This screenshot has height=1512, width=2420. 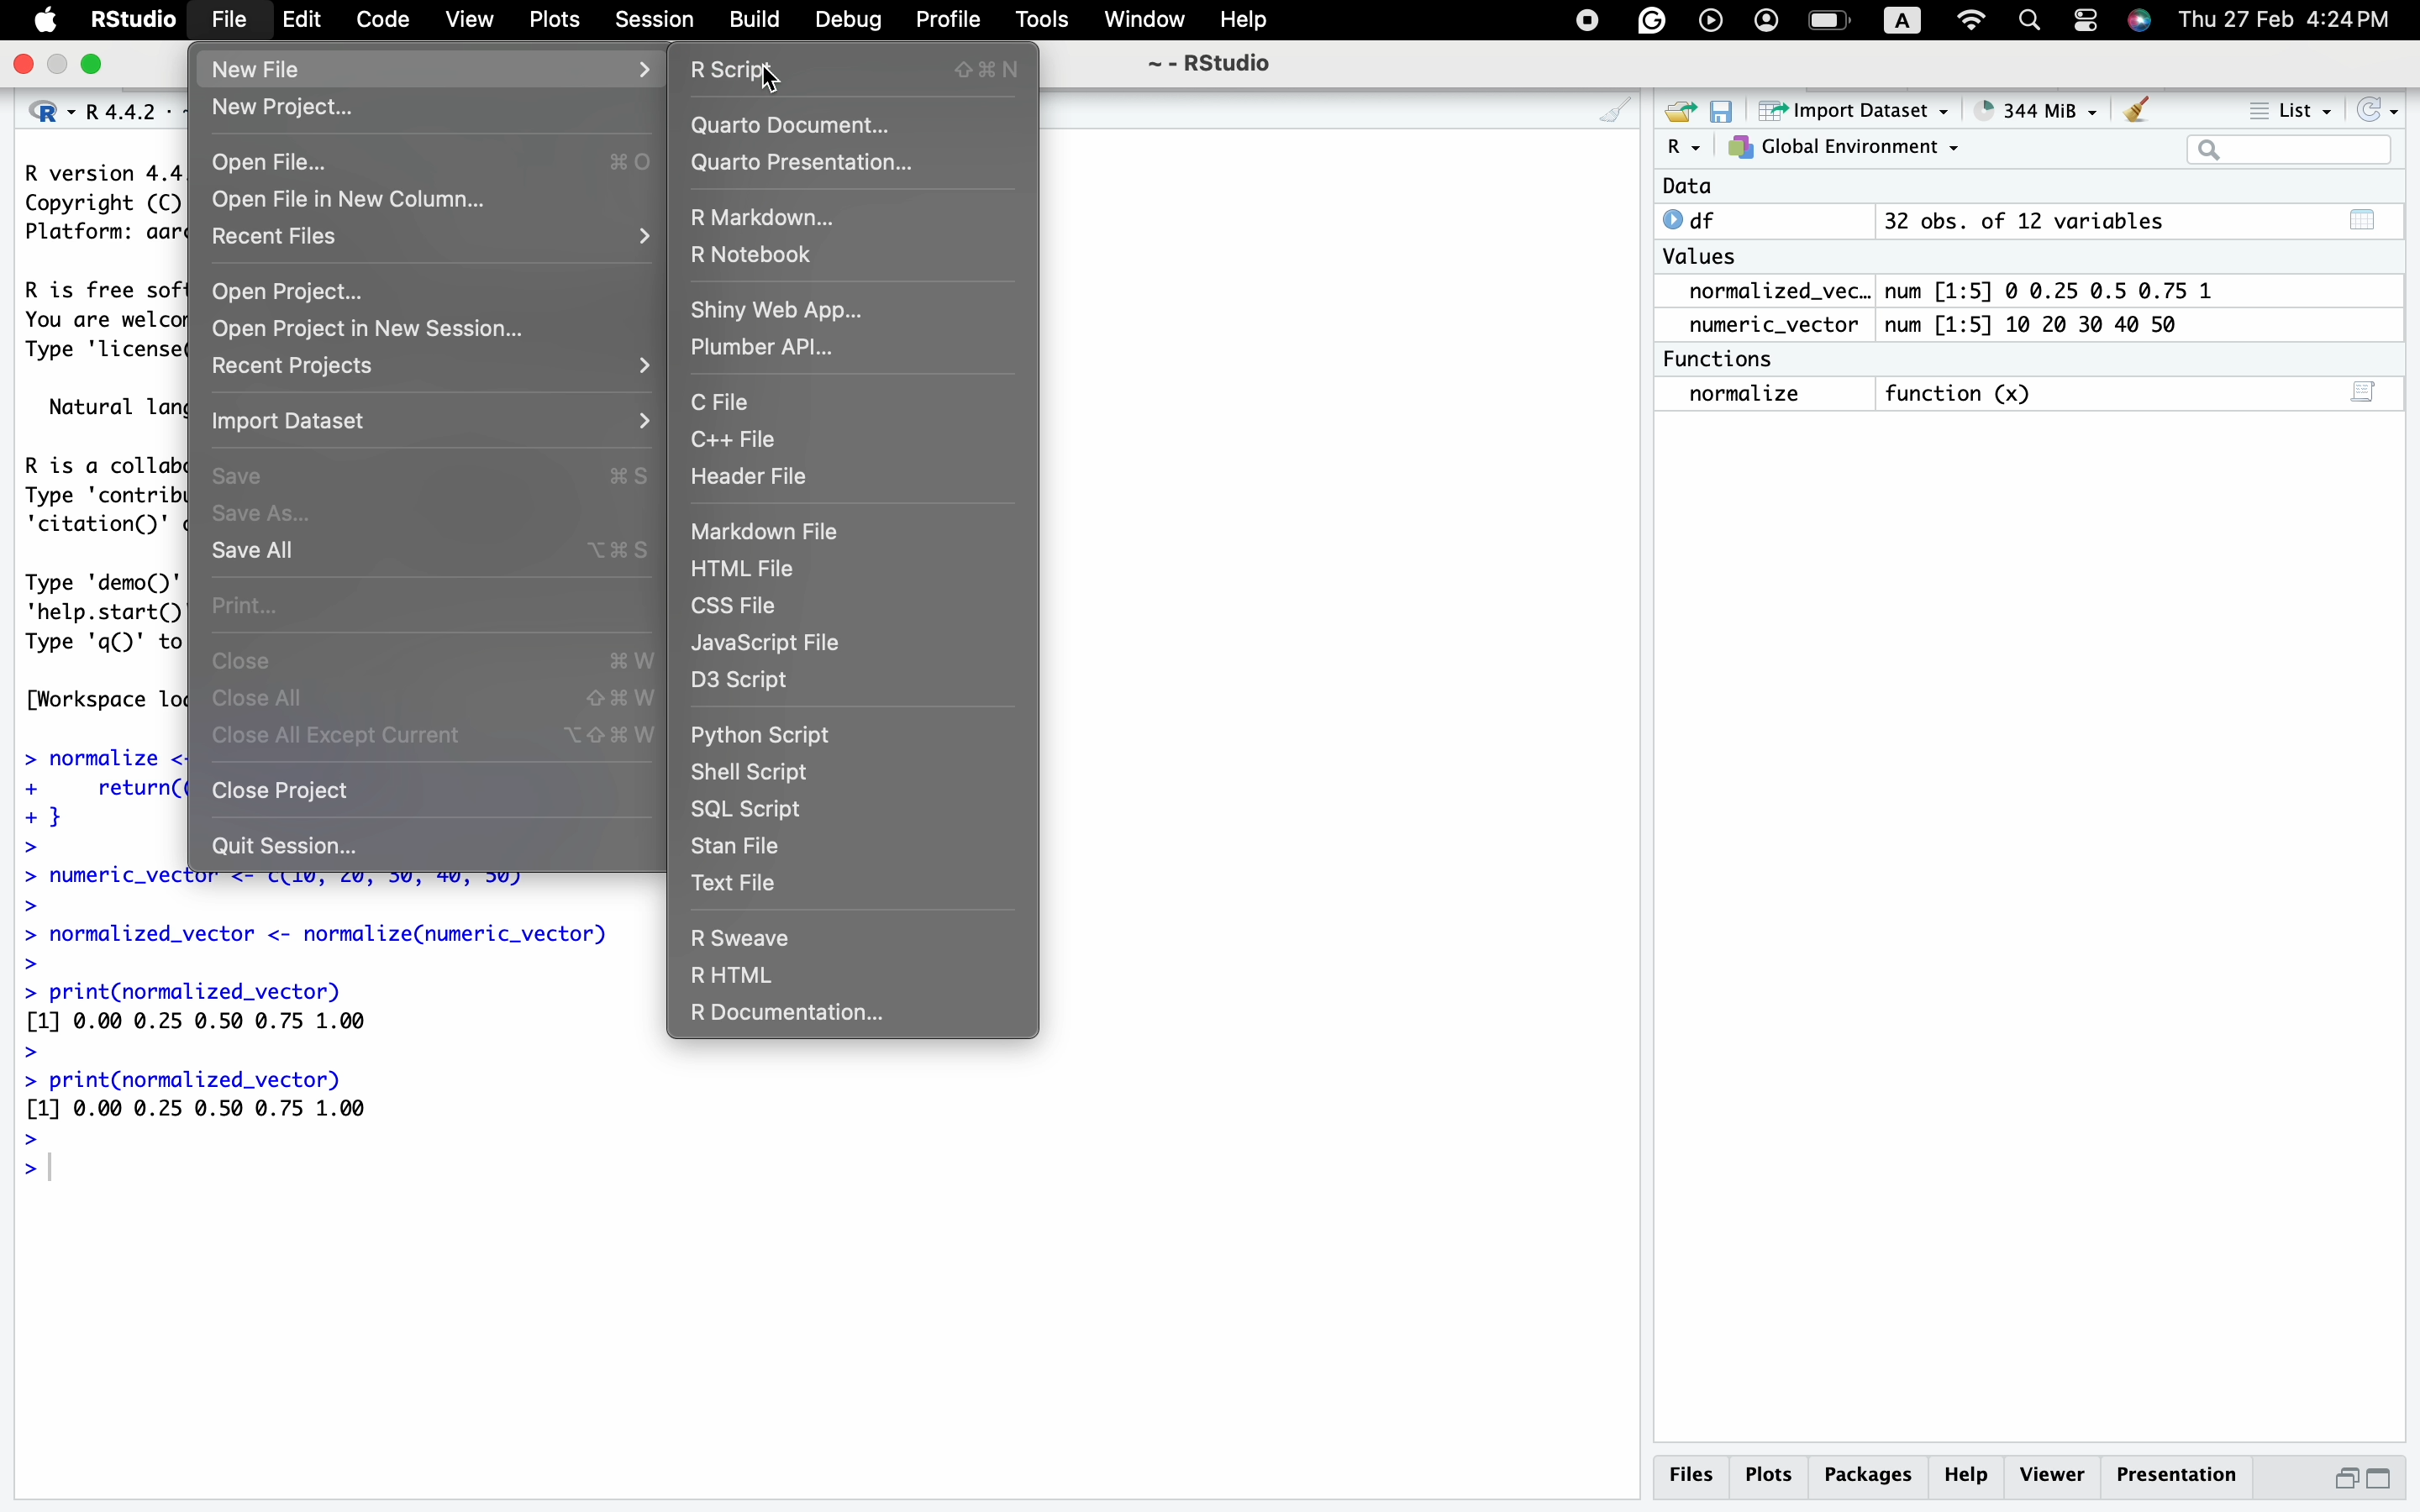 What do you see at coordinates (2028, 23) in the screenshot?
I see `search` at bounding box center [2028, 23].